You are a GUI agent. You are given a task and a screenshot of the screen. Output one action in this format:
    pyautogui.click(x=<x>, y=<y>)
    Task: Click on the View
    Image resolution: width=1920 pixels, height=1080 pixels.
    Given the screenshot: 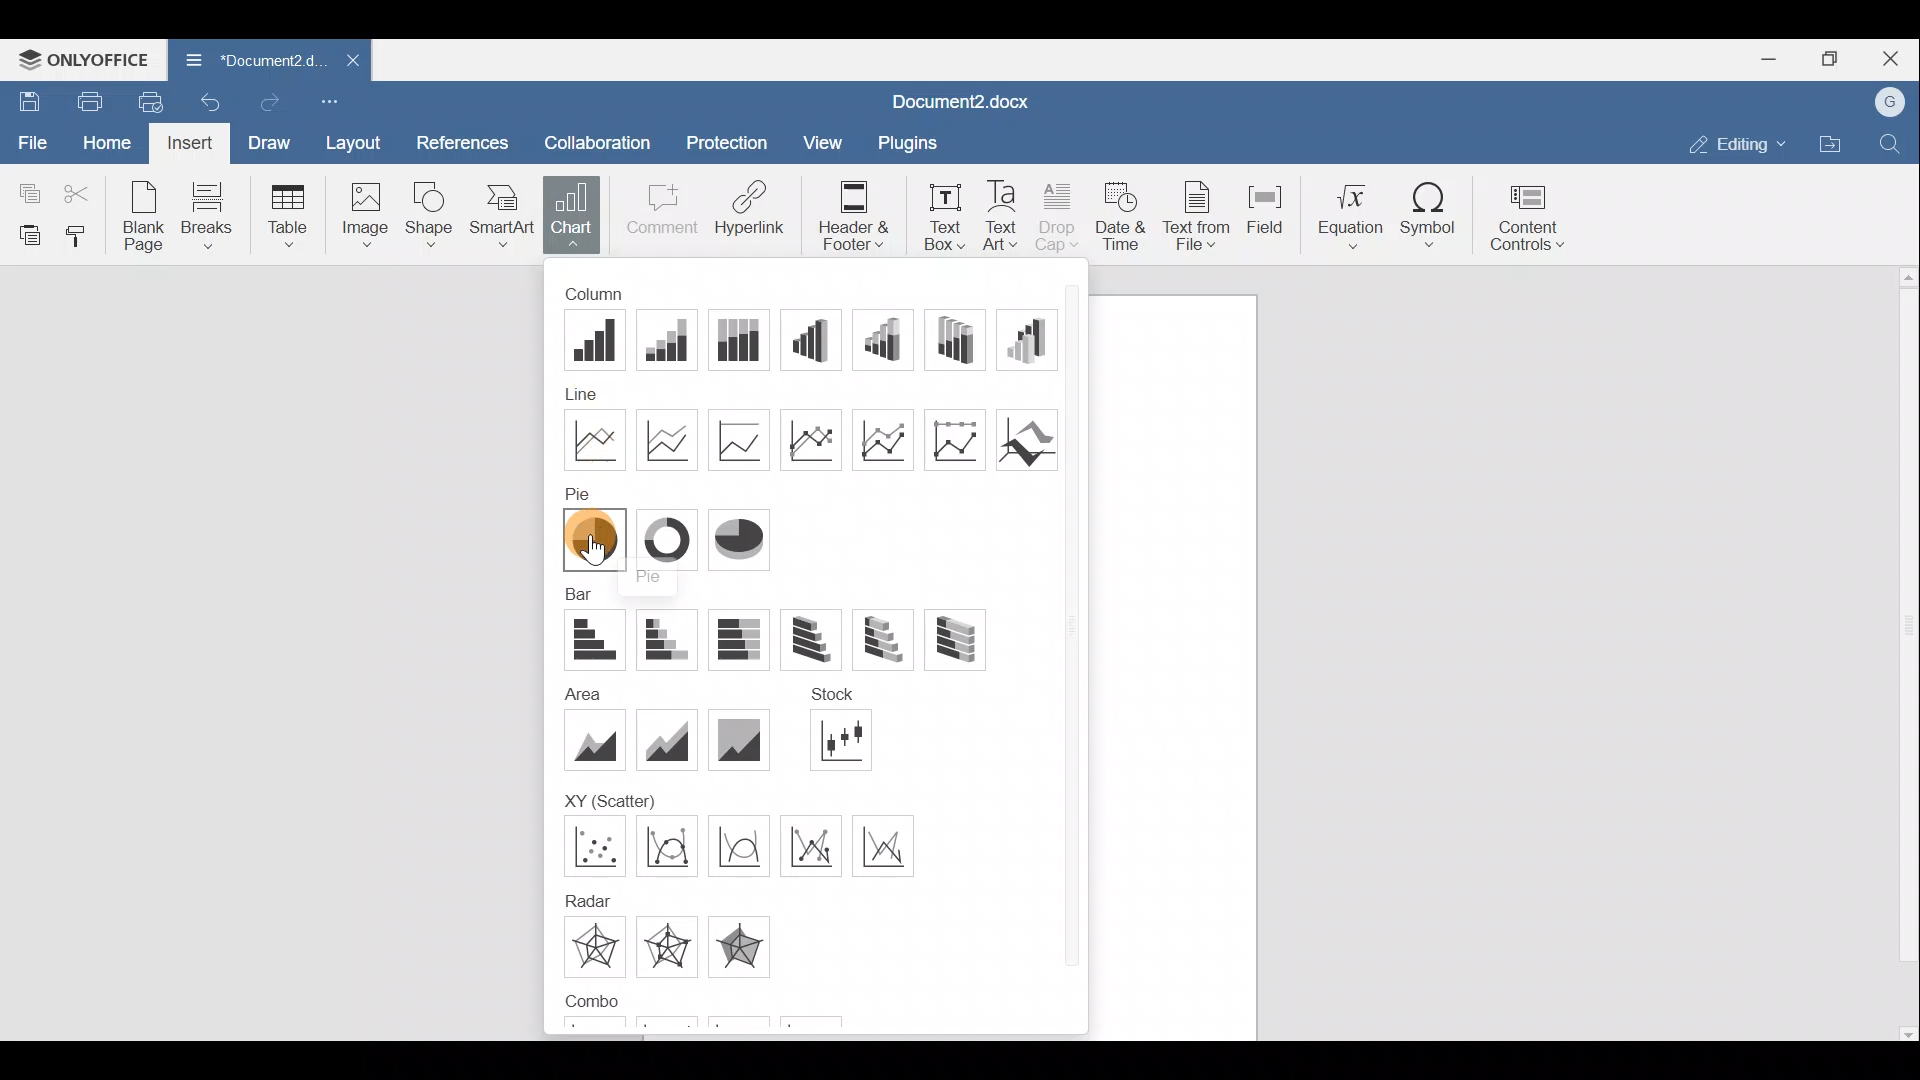 What is the action you would take?
    pyautogui.click(x=824, y=141)
    